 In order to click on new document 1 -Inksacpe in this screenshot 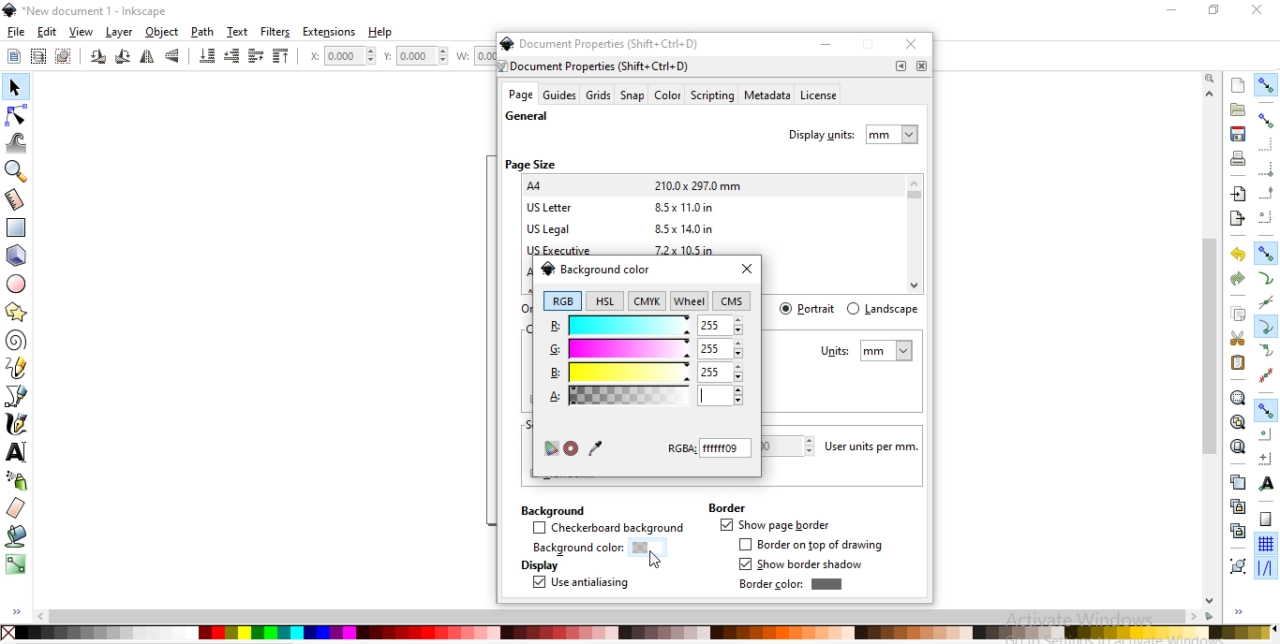, I will do `click(94, 12)`.